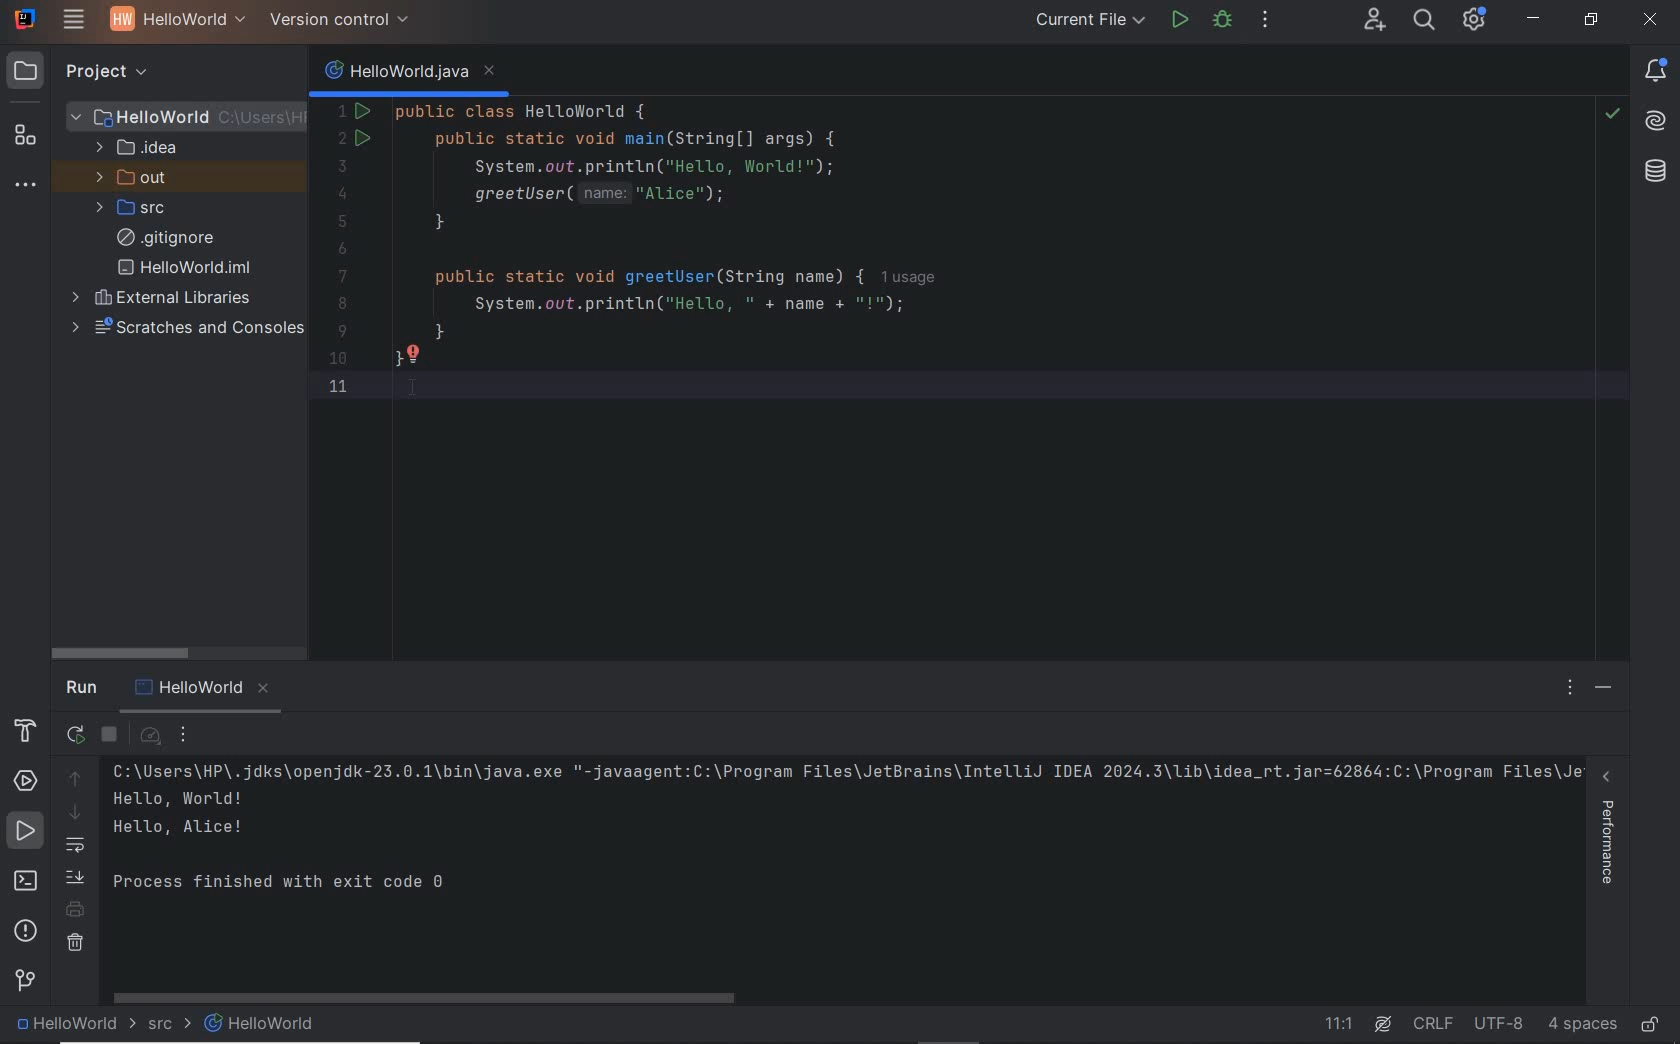 Image resolution: width=1680 pixels, height=1044 pixels. Describe the element at coordinates (132, 149) in the screenshot. I see `.idea (folder)` at that location.